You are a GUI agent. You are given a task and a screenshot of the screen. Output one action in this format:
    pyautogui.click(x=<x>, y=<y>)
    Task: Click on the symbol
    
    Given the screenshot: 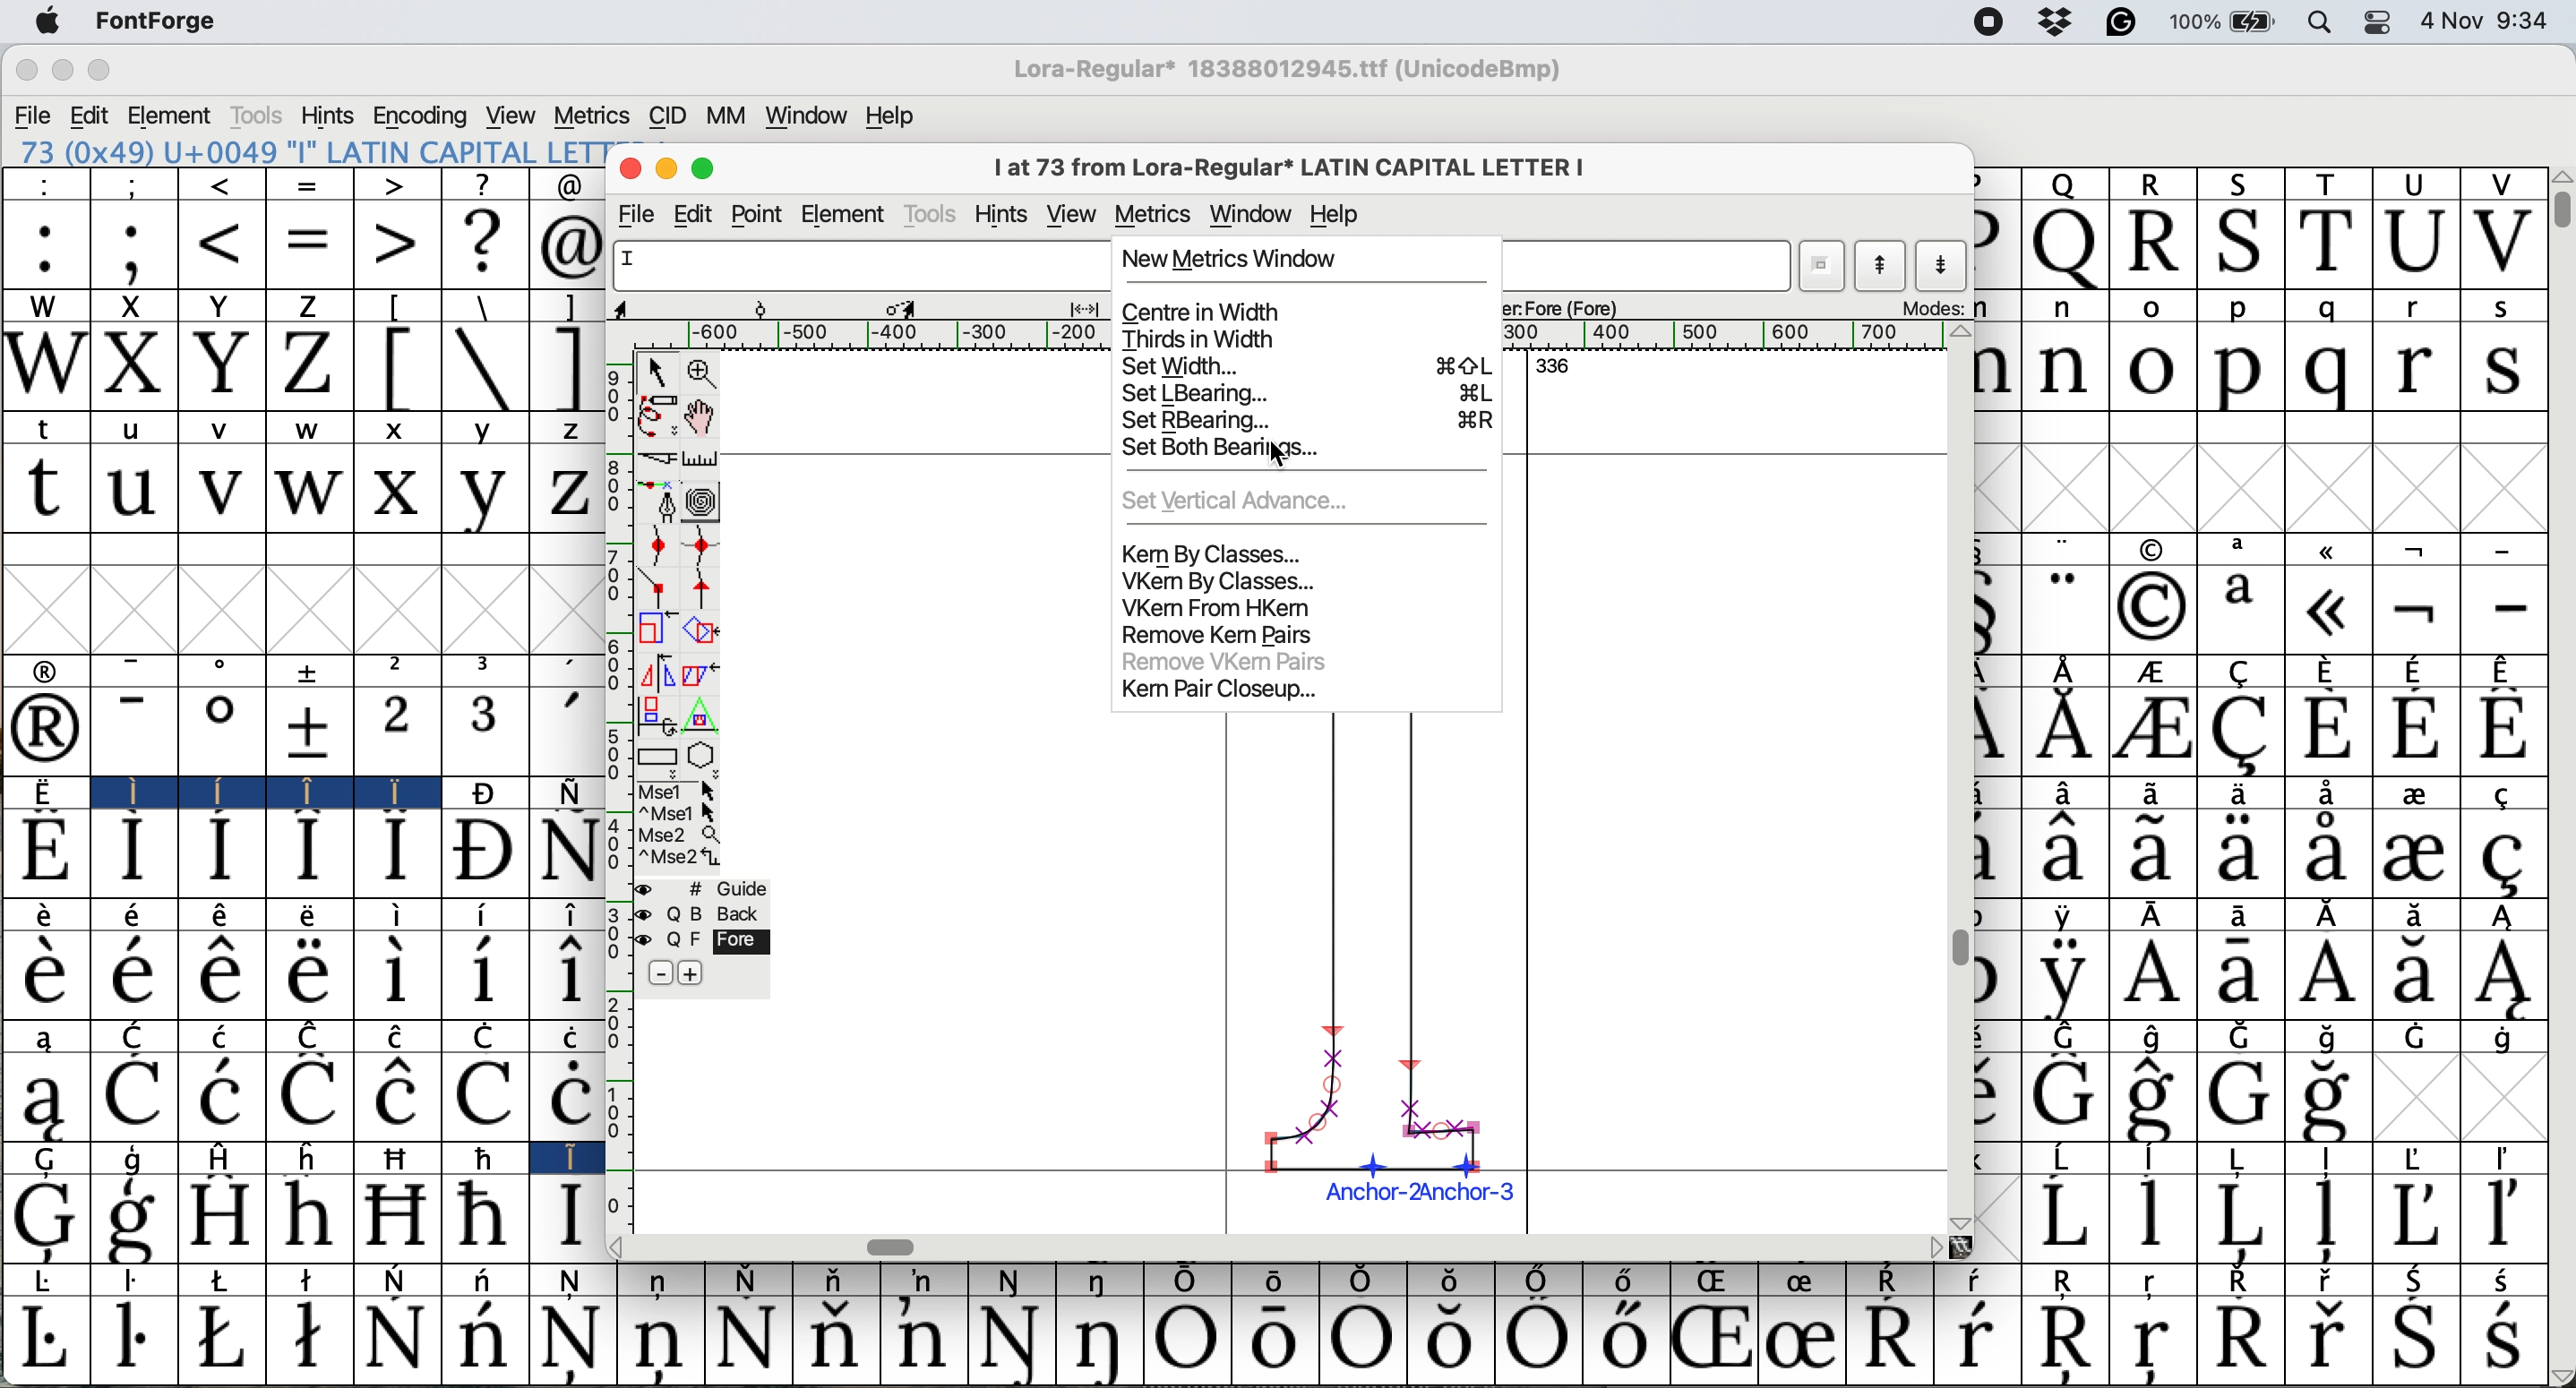 What is the action you would take?
    pyautogui.click(x=2333, y=549)
    